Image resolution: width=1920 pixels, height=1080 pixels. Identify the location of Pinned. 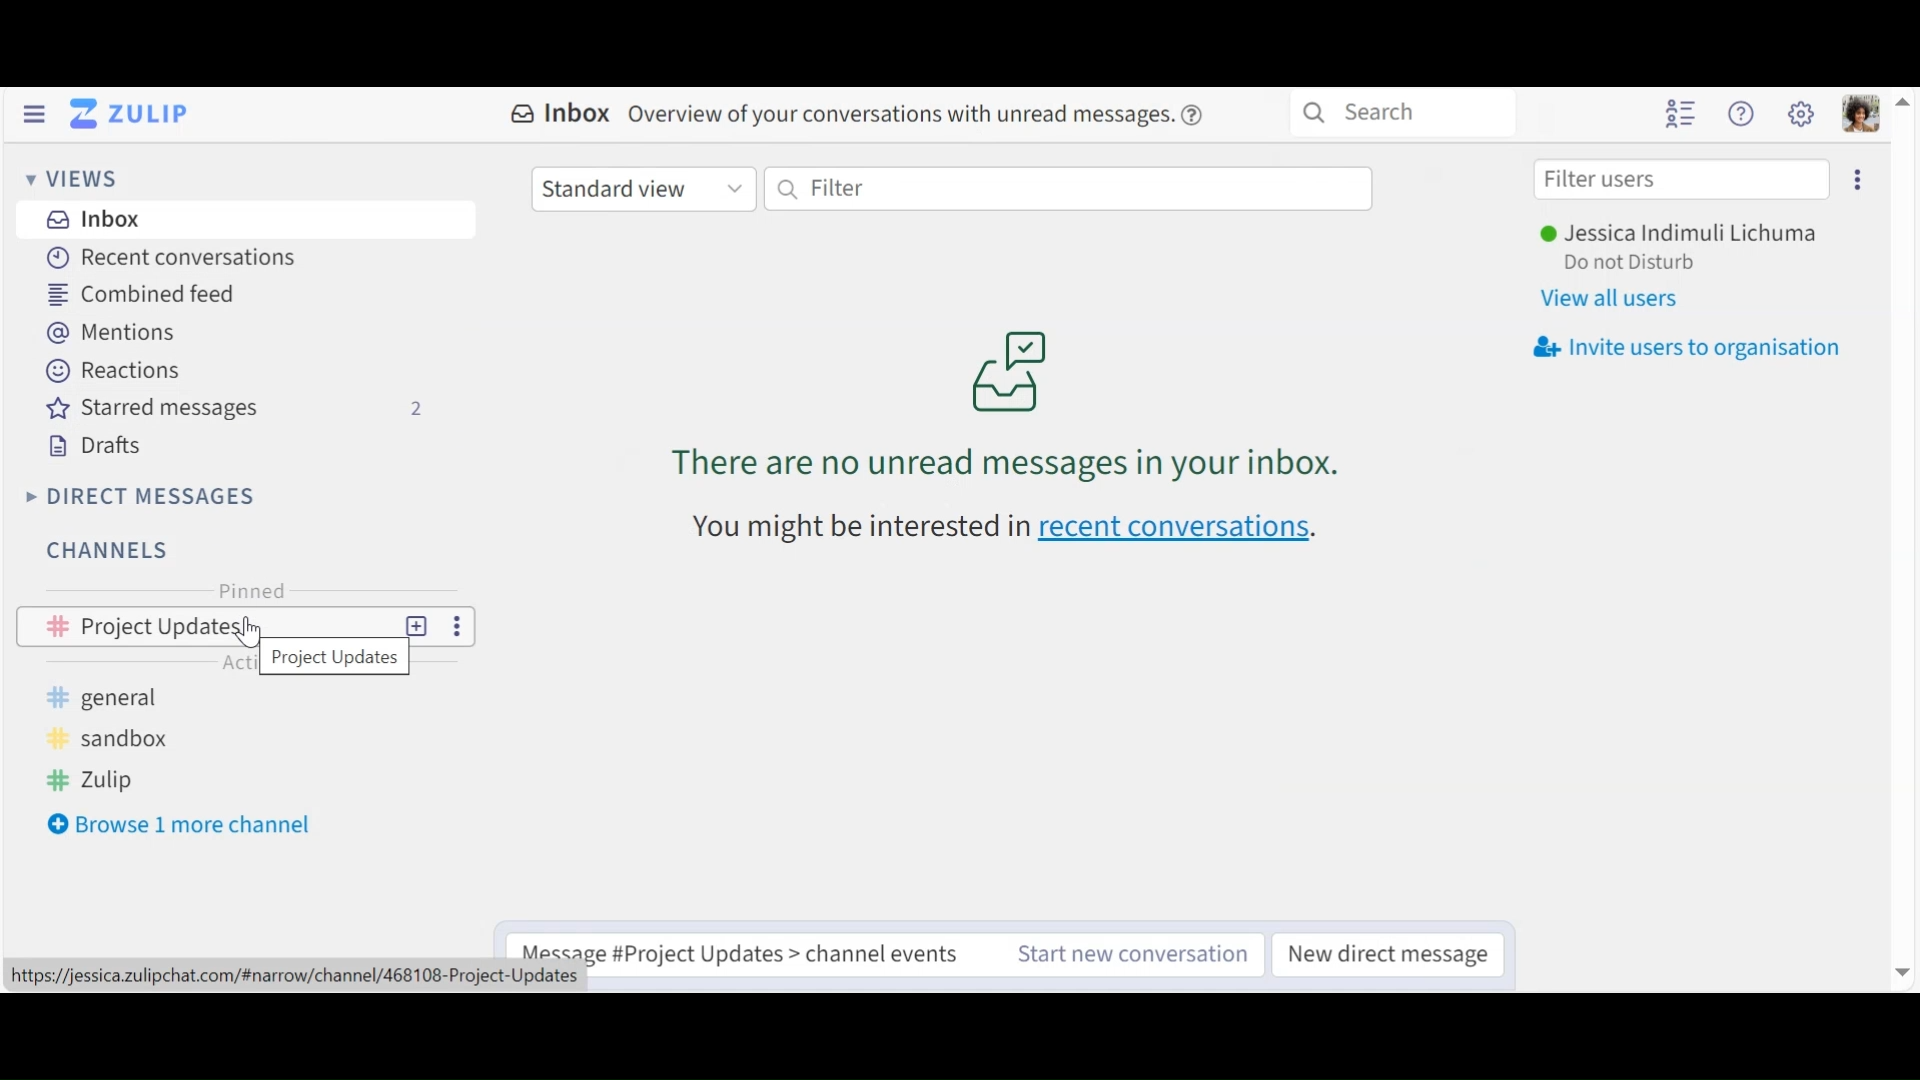
(254, 589).